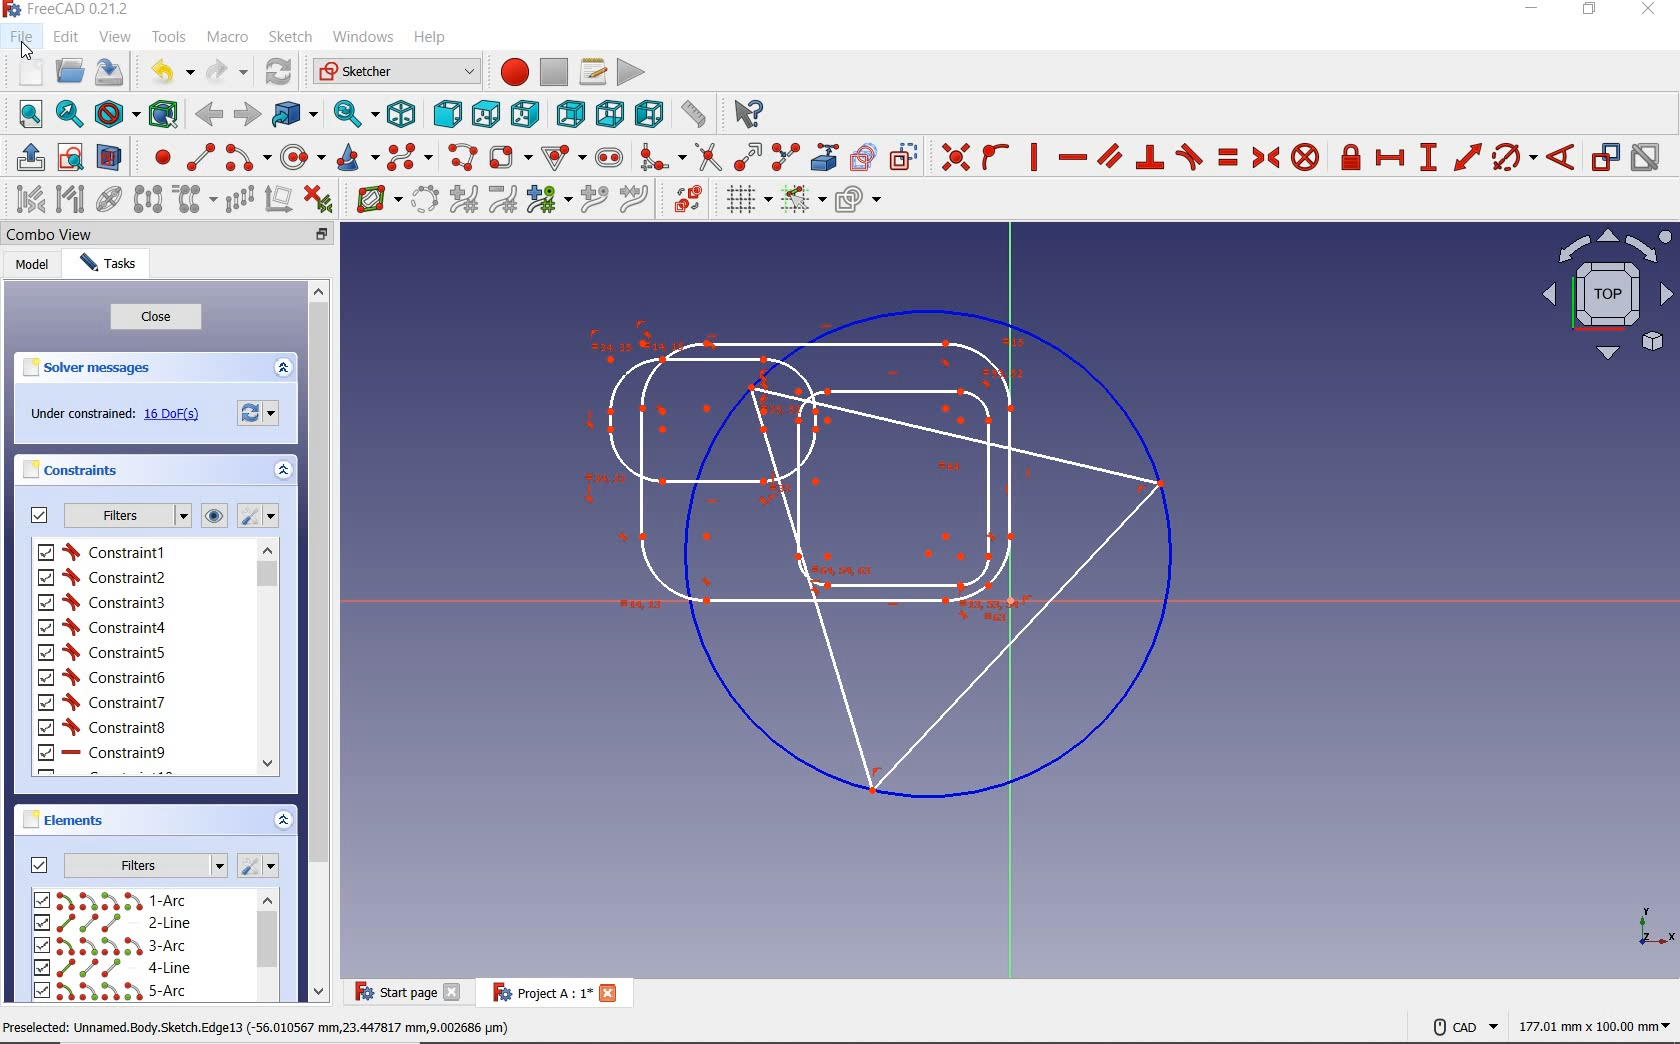  I want to click on file, so click(23, 37).